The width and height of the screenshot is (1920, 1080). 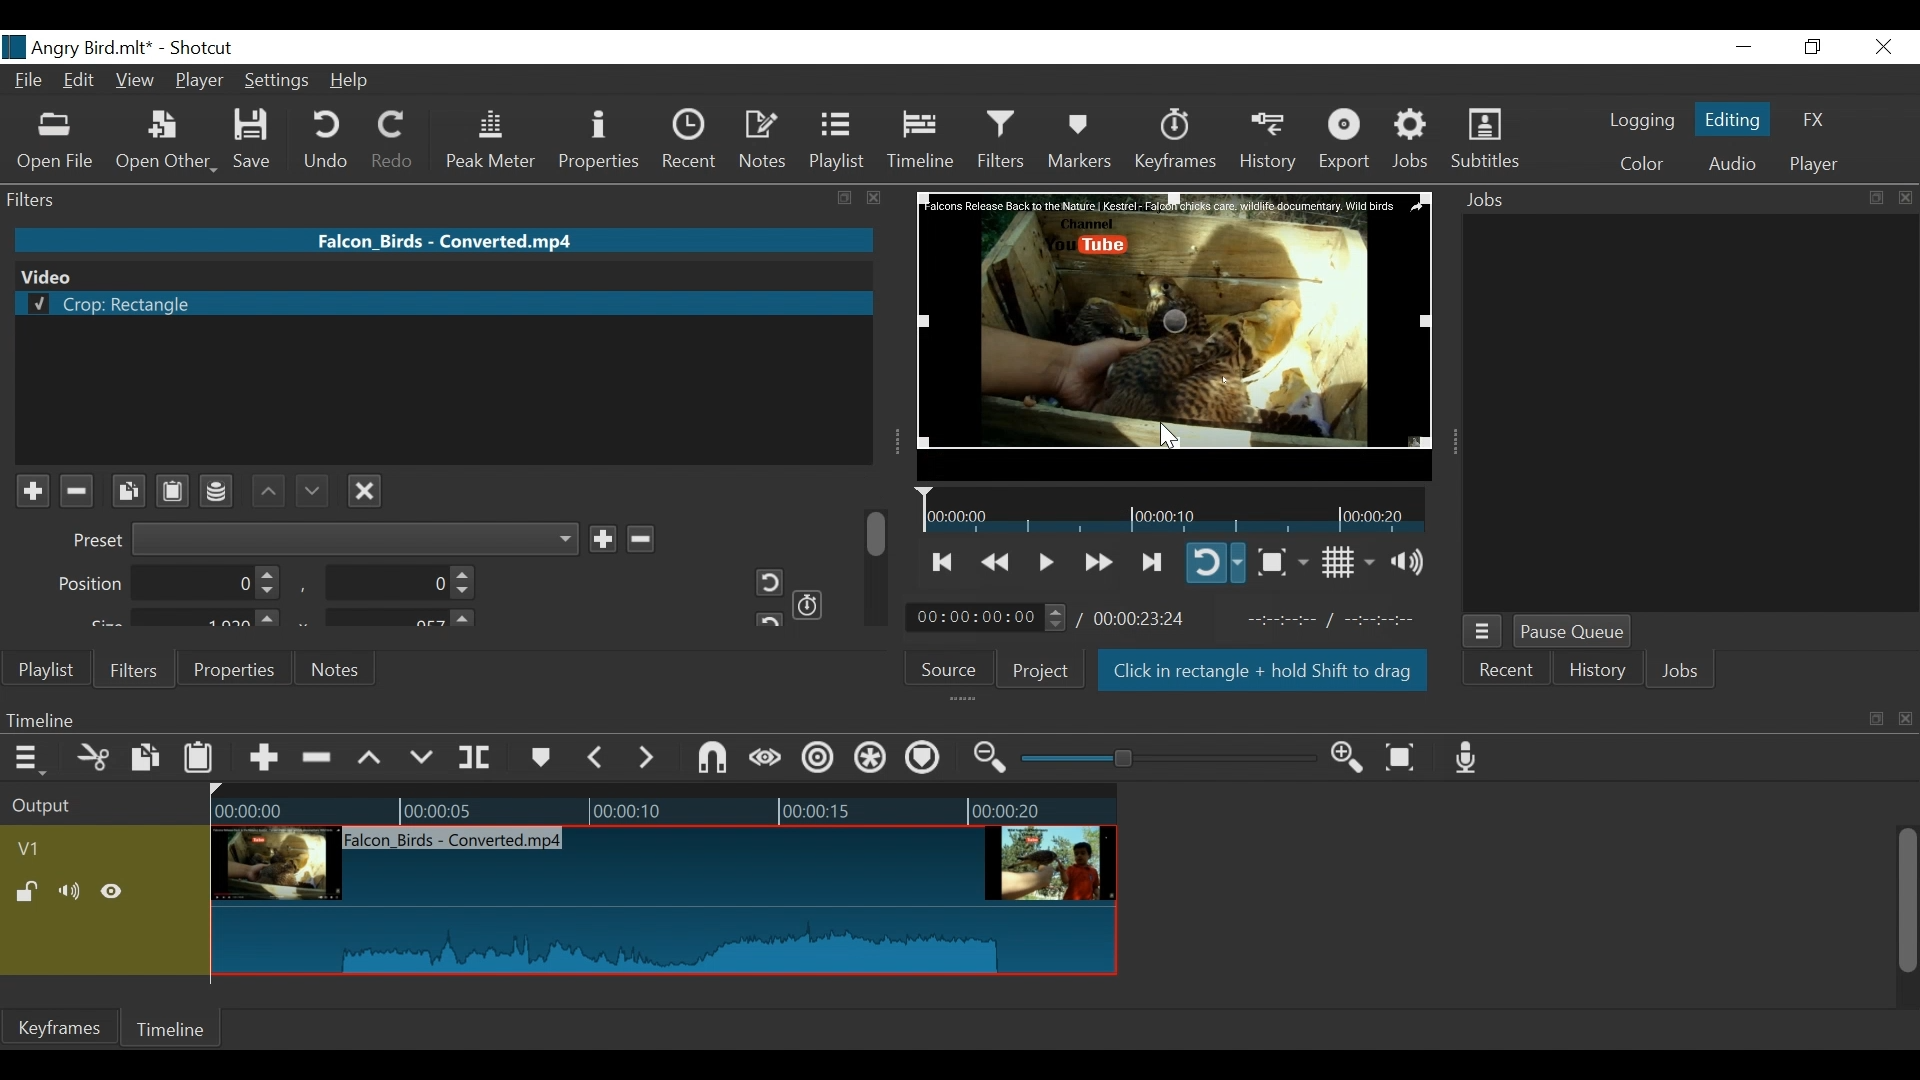 What do you see at coordinates (201, 762) in the screenshot?
I see `Paste` at bounding box center [201, 762].